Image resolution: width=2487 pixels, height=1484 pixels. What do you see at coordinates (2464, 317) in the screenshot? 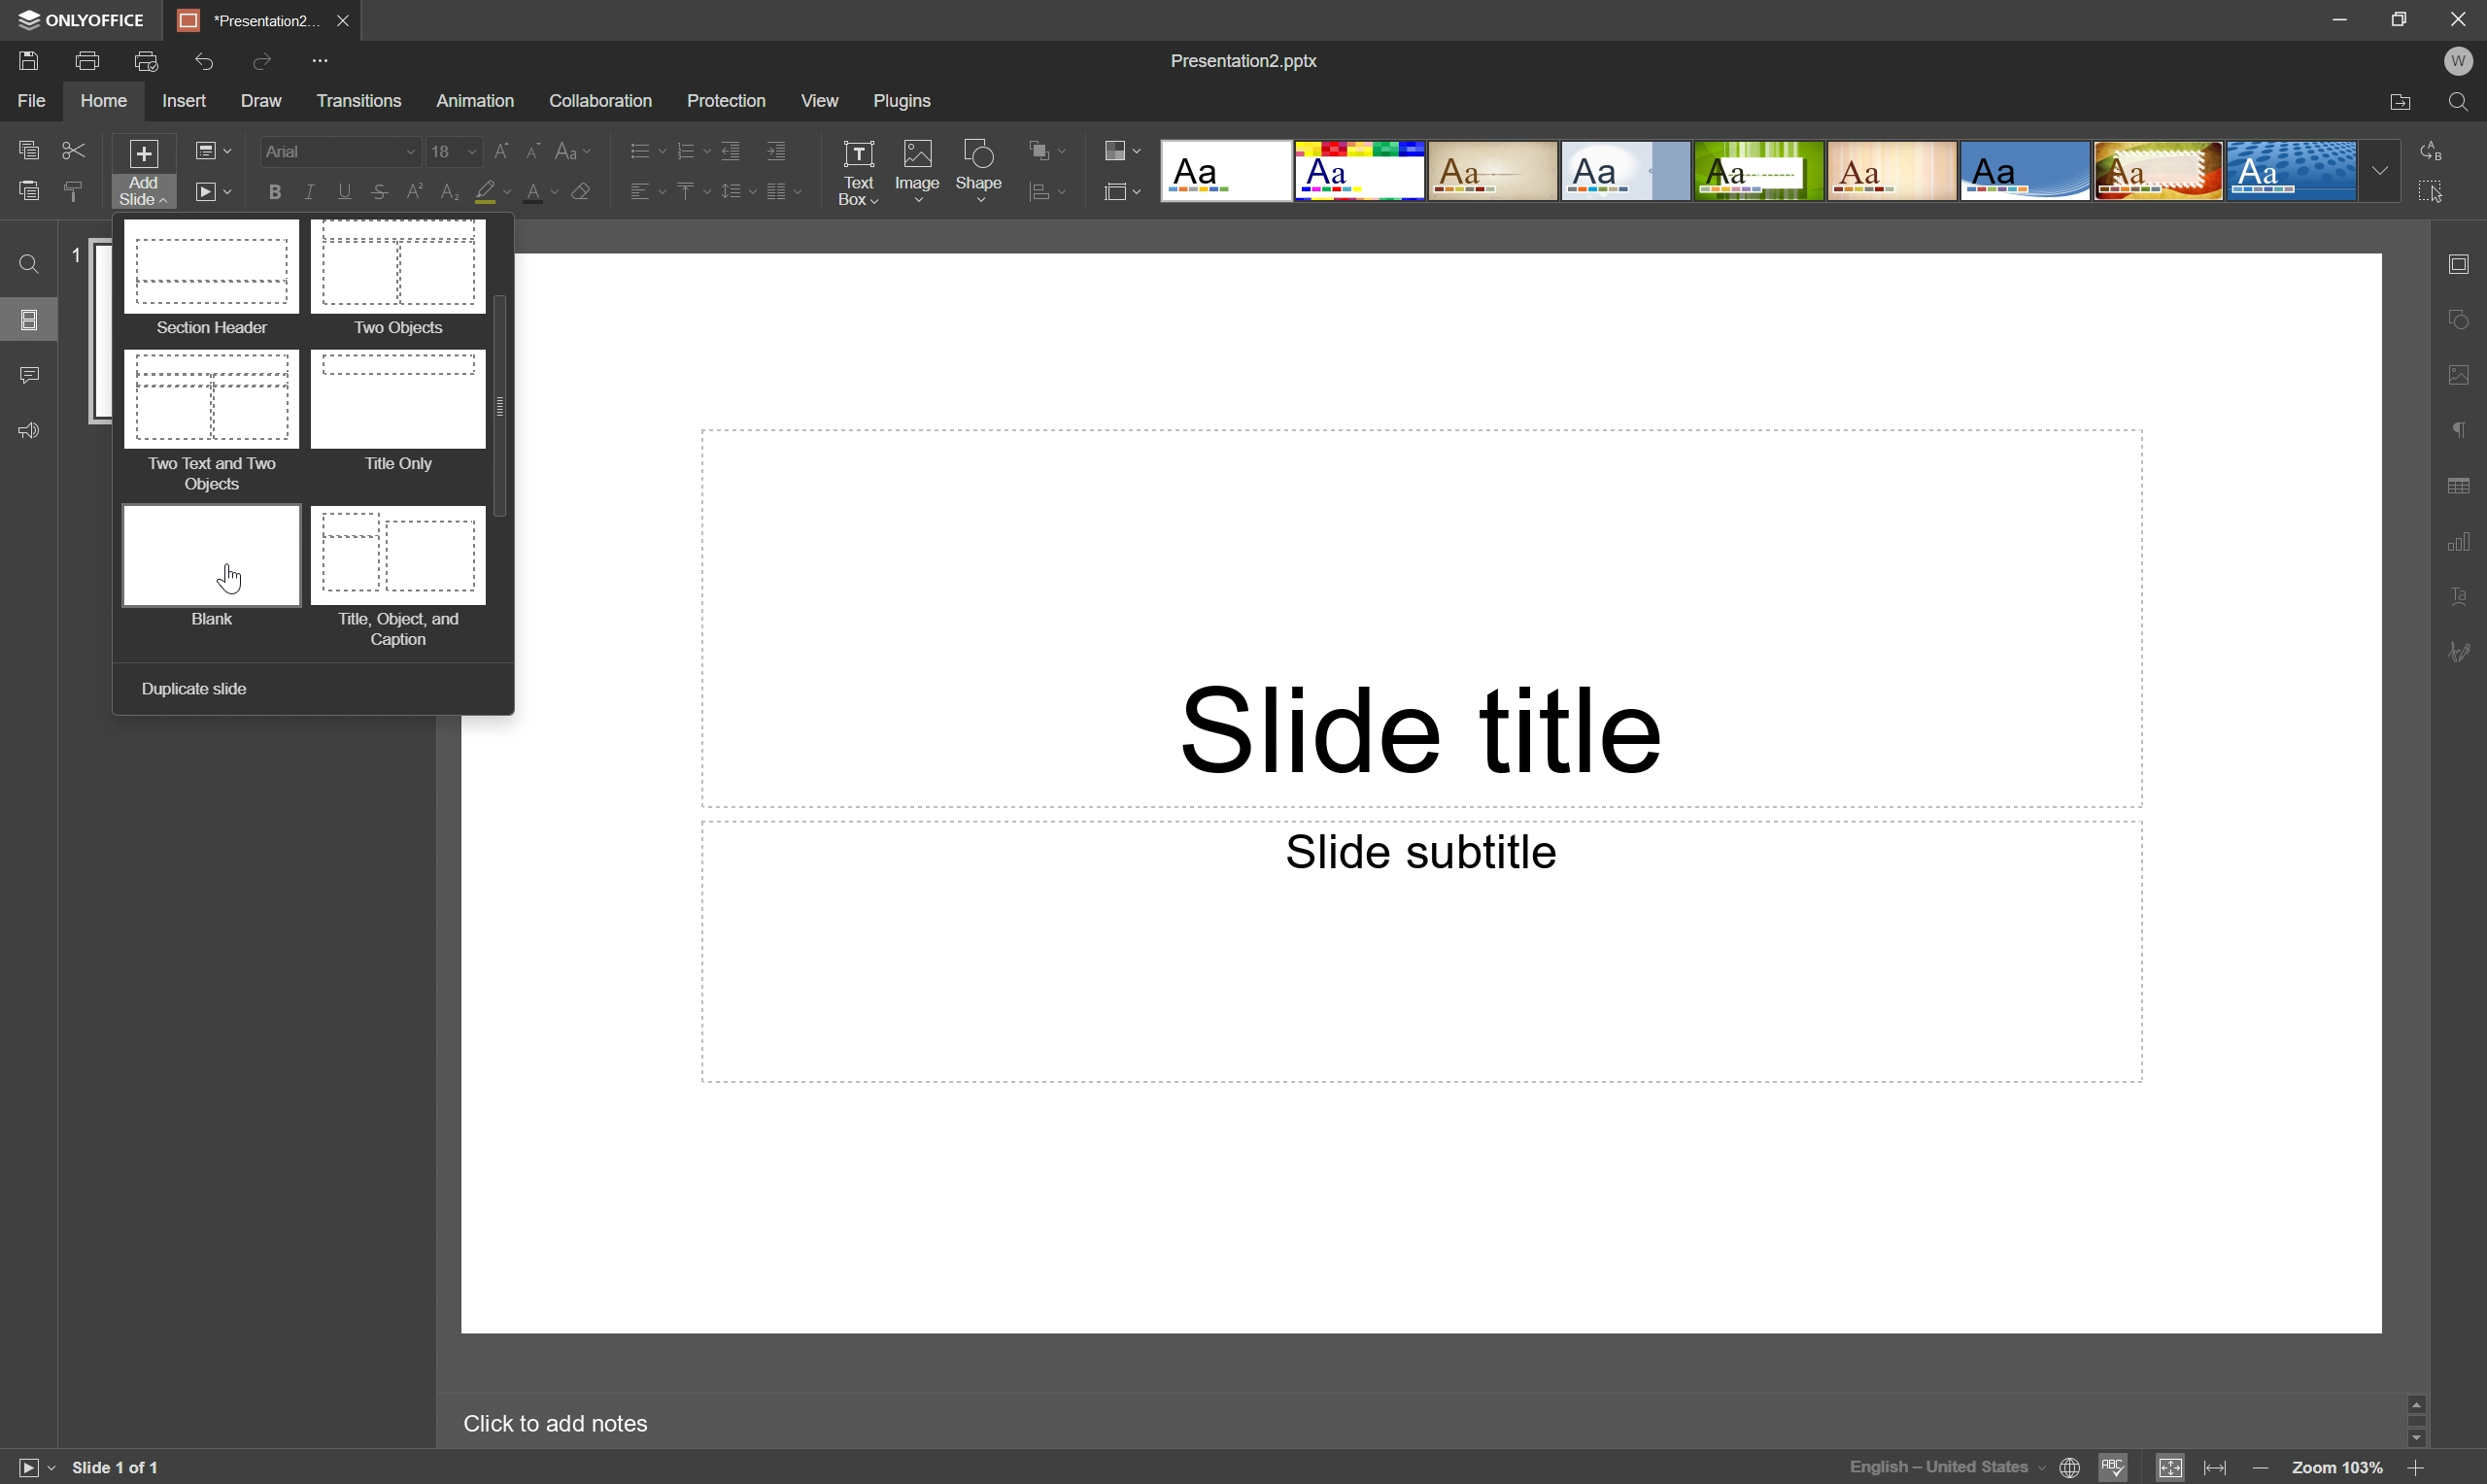
I see `Shape settings` at bounding box center [2464, 317].